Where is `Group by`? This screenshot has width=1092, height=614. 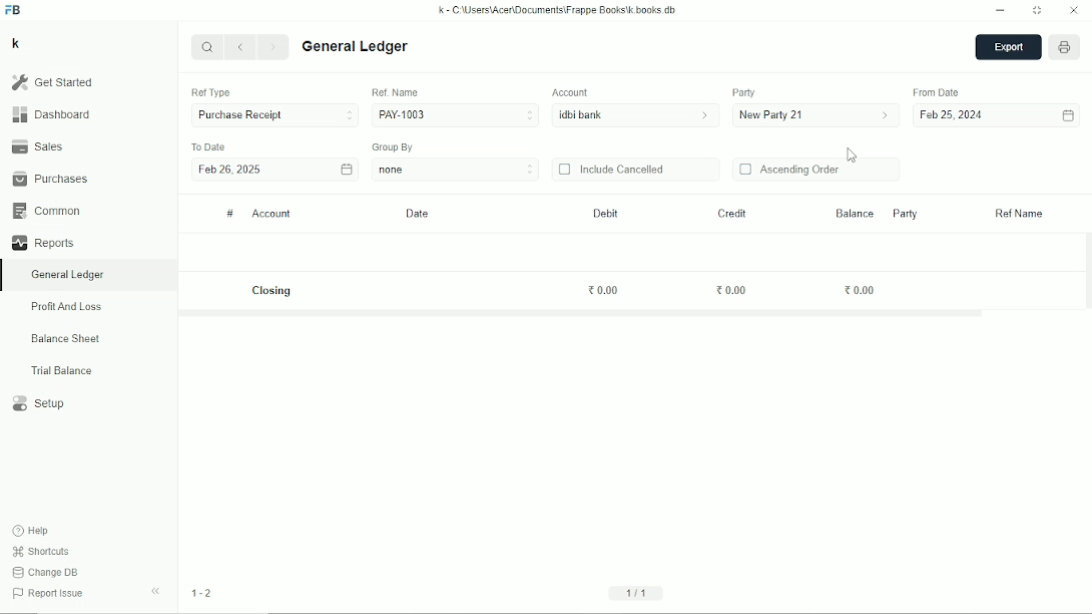
Group by is located at coordinates (394, 147).